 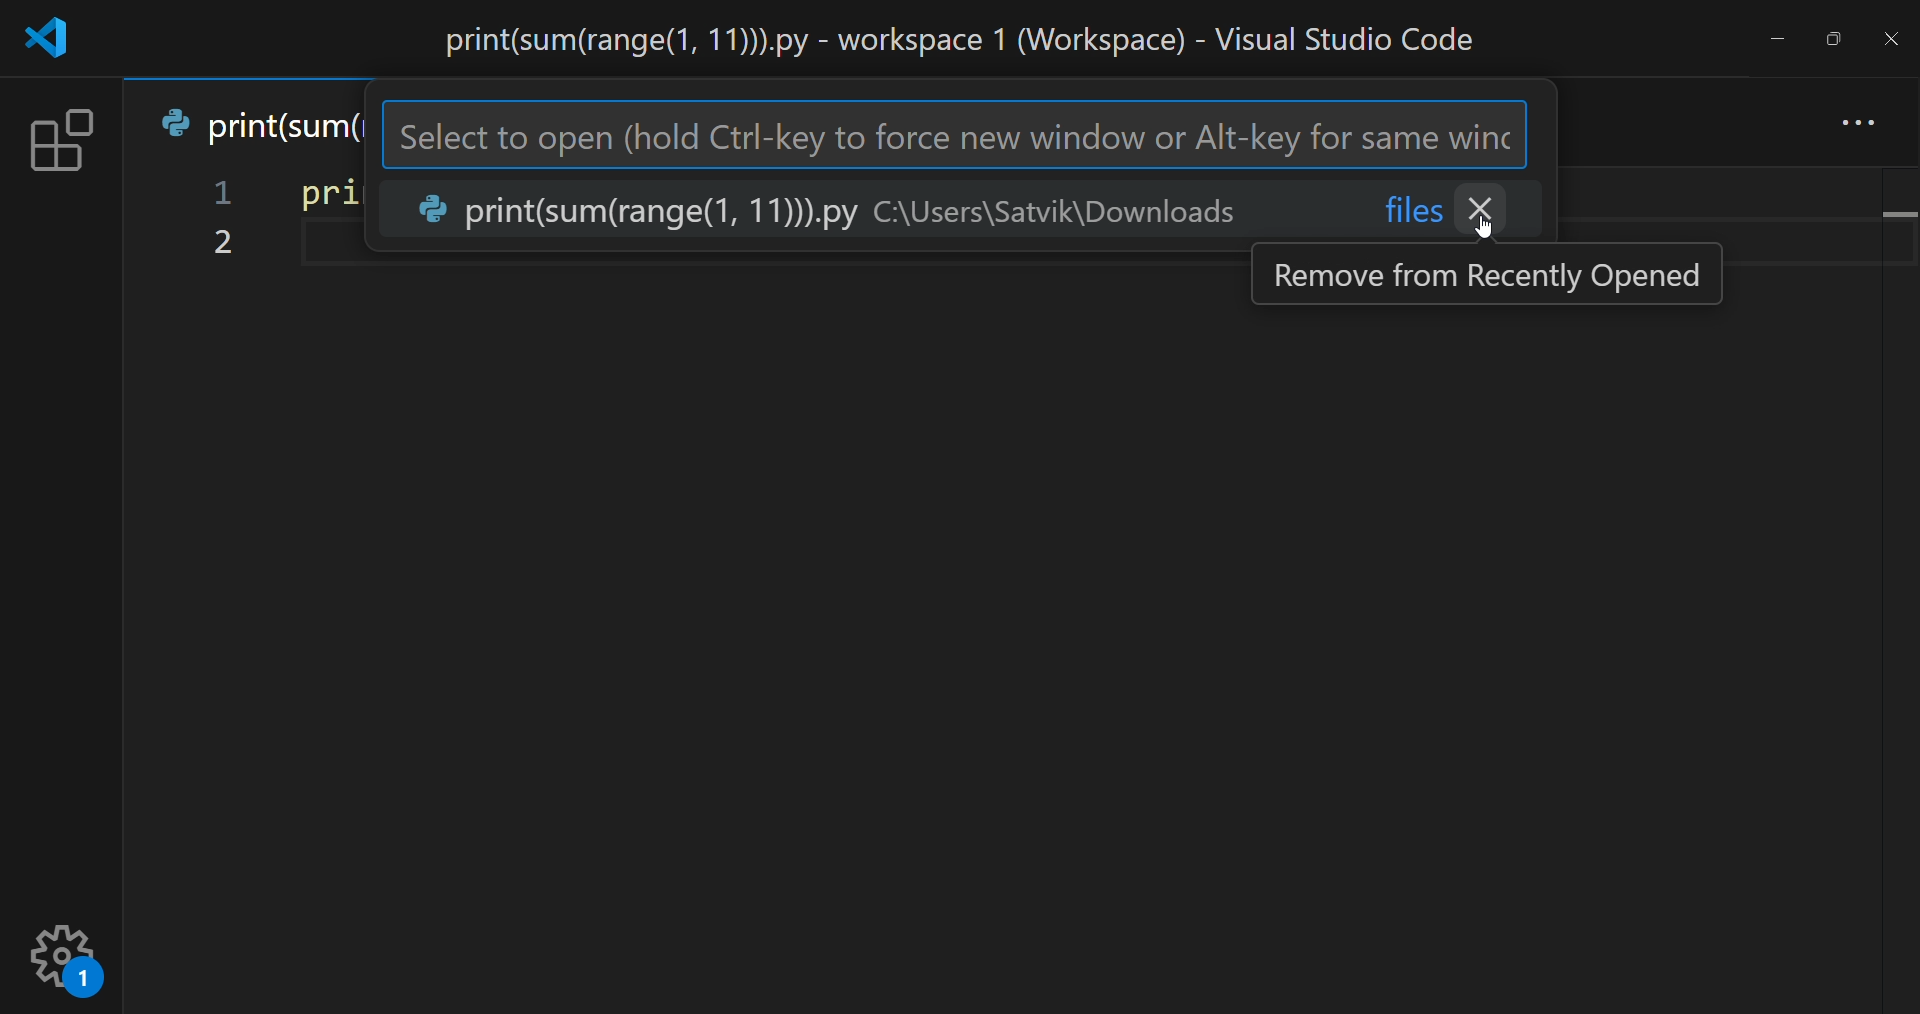 What do you see at coordinates (255, 122) in the screenshot?
I see `print(sum(` at bounding box center [255, 122].